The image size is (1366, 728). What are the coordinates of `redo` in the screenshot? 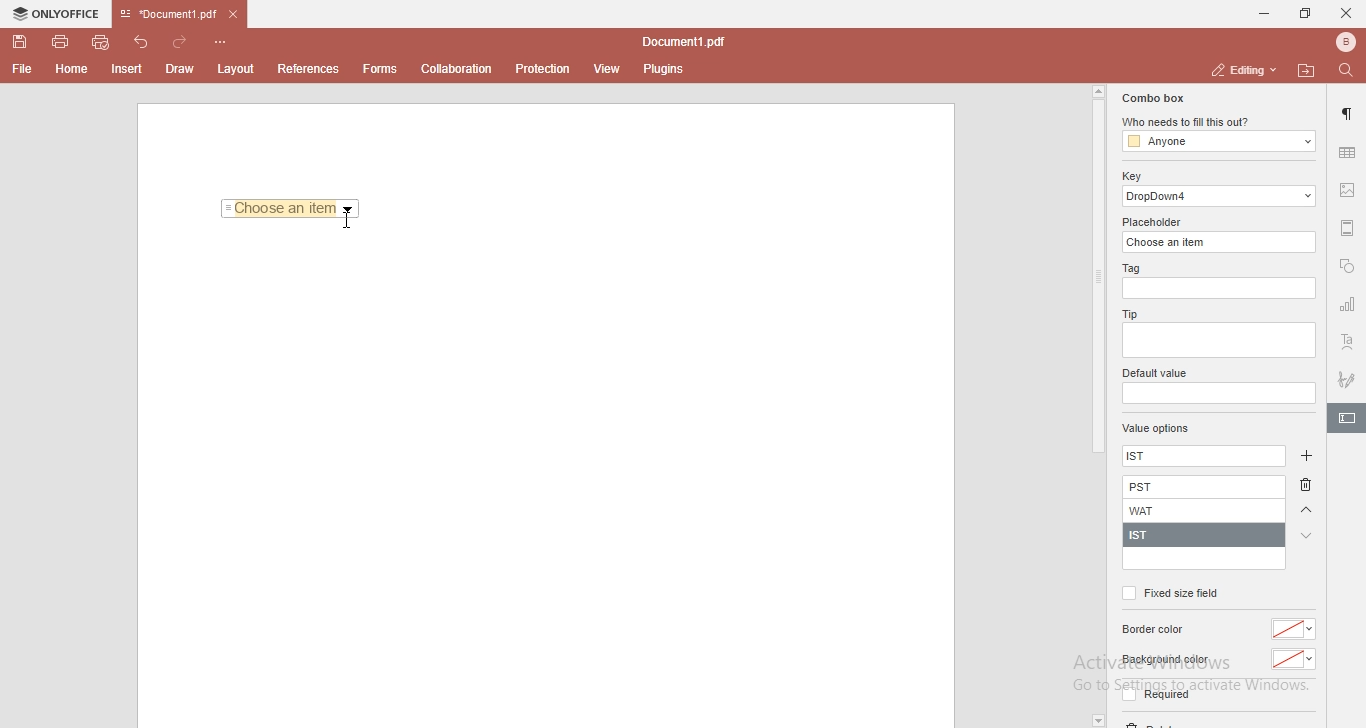 It's located at (184, 38).